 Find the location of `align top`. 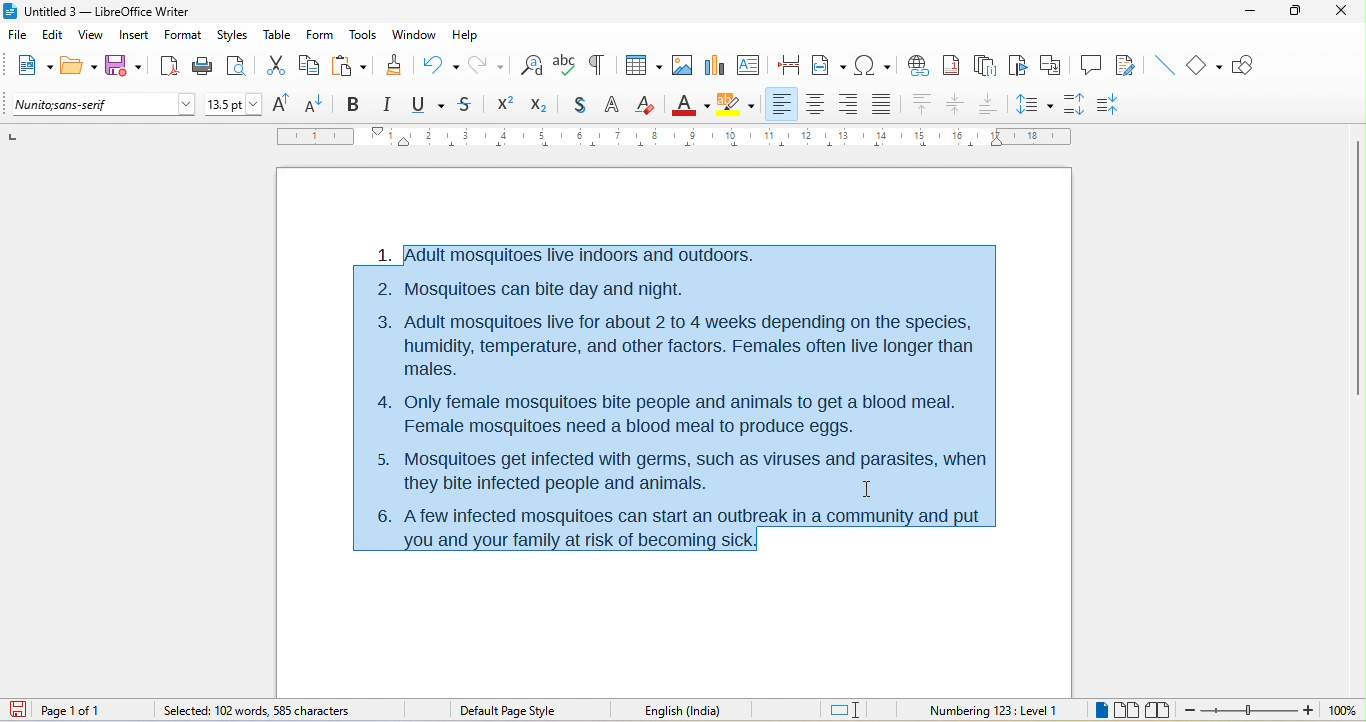

align top is located at coordinates (921, 105).